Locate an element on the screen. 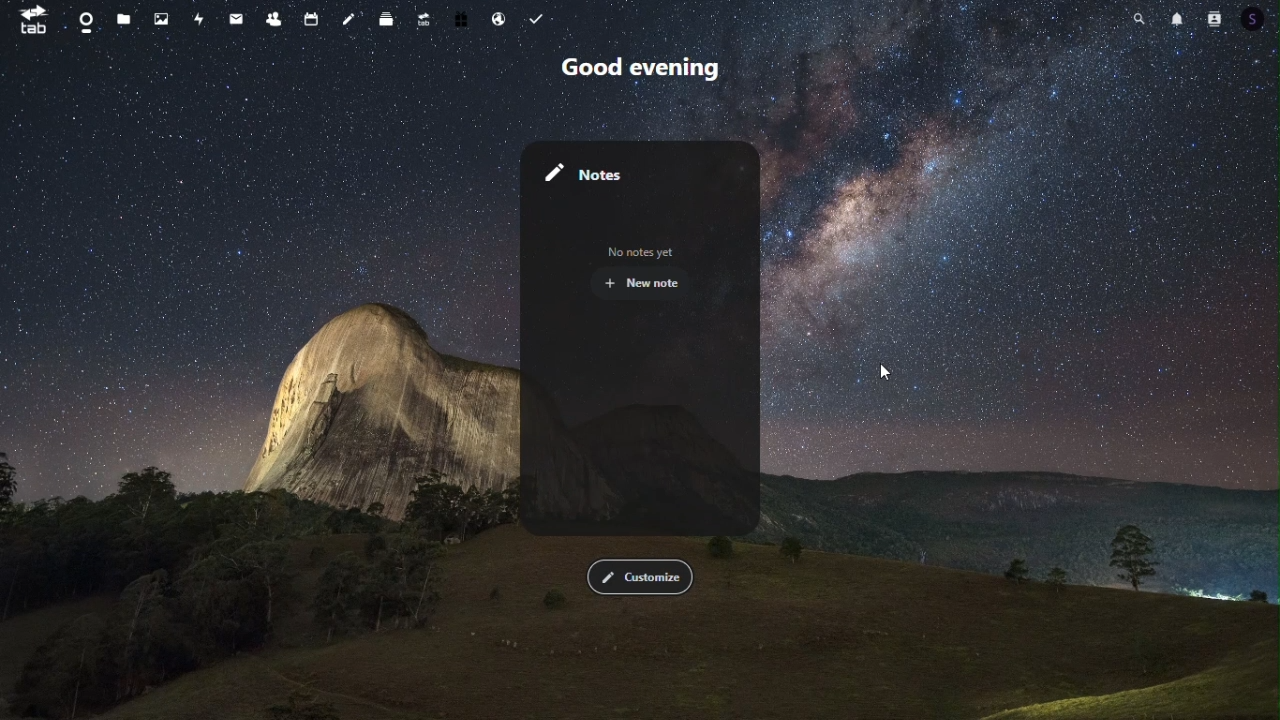  tab is located at coordinates (32, 20).